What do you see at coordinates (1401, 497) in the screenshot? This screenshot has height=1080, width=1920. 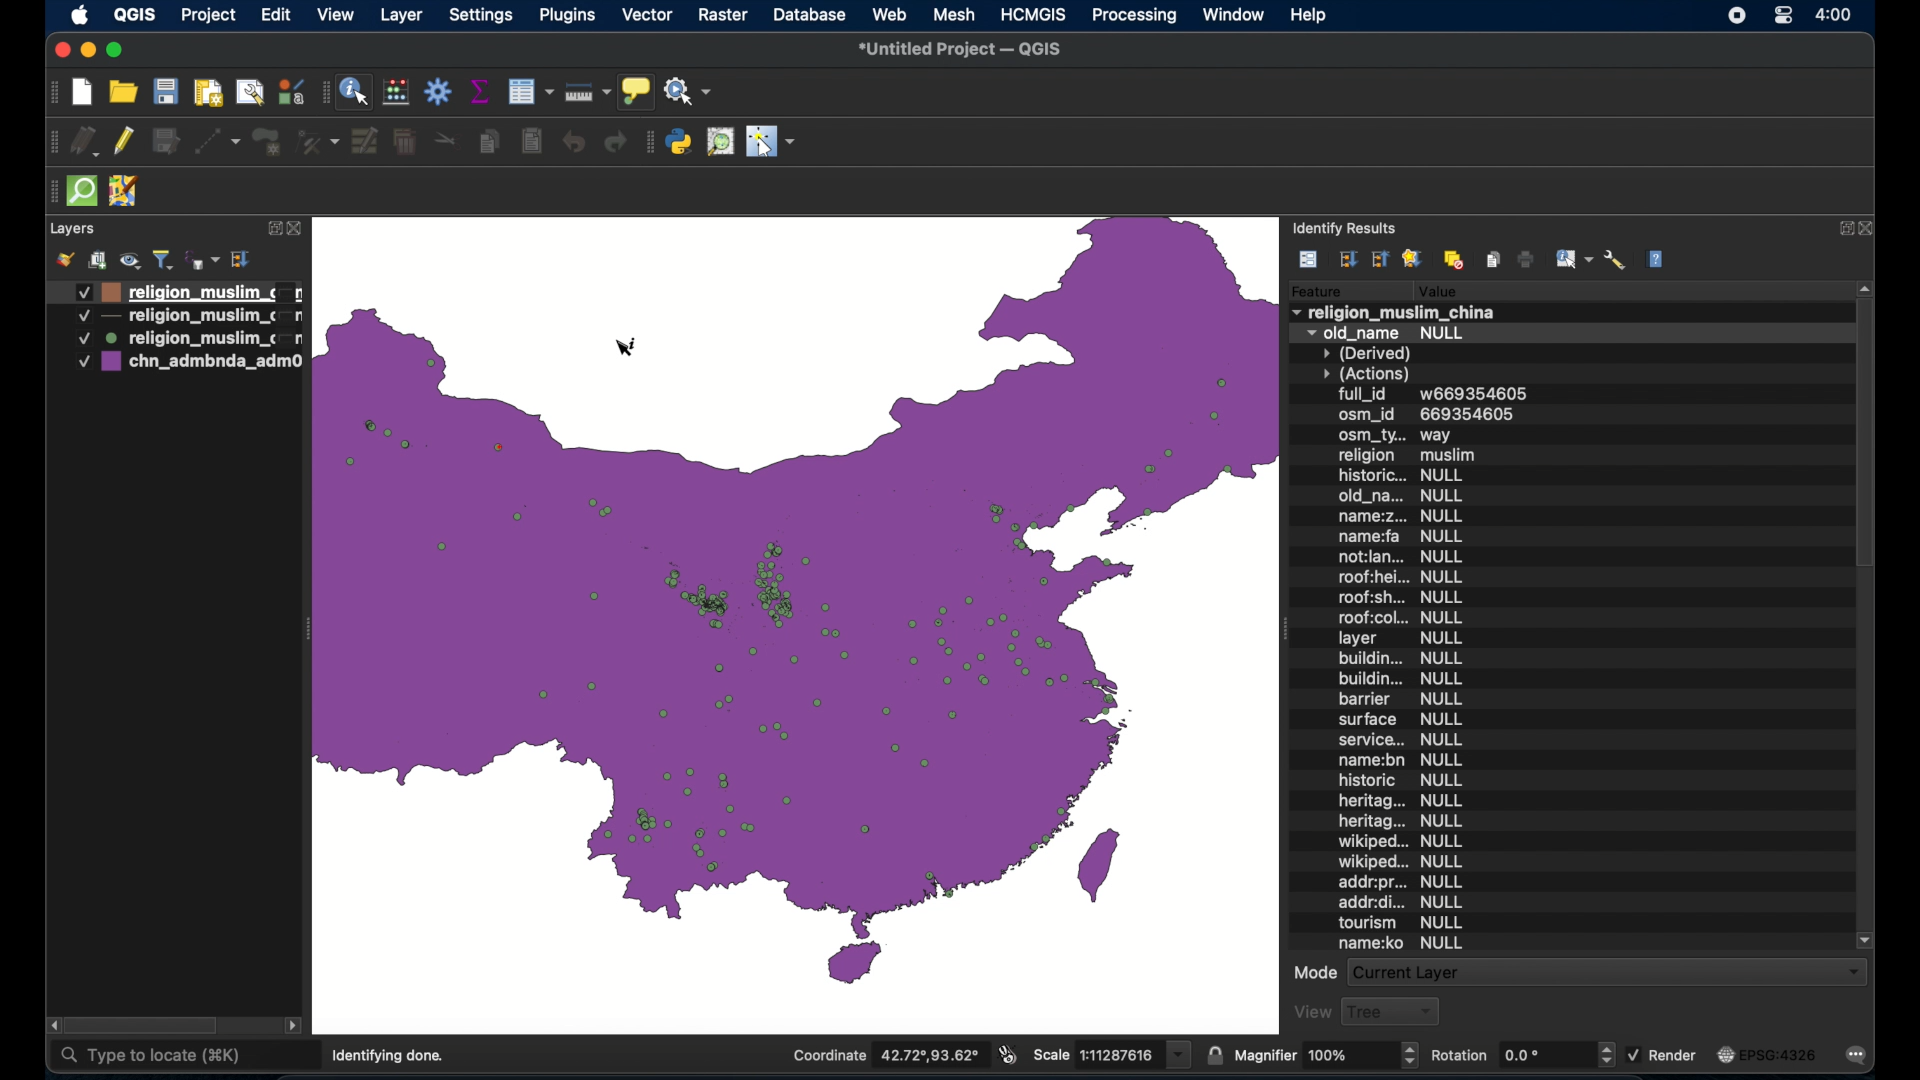 I see `old_` at bounding box center [1401, 497].